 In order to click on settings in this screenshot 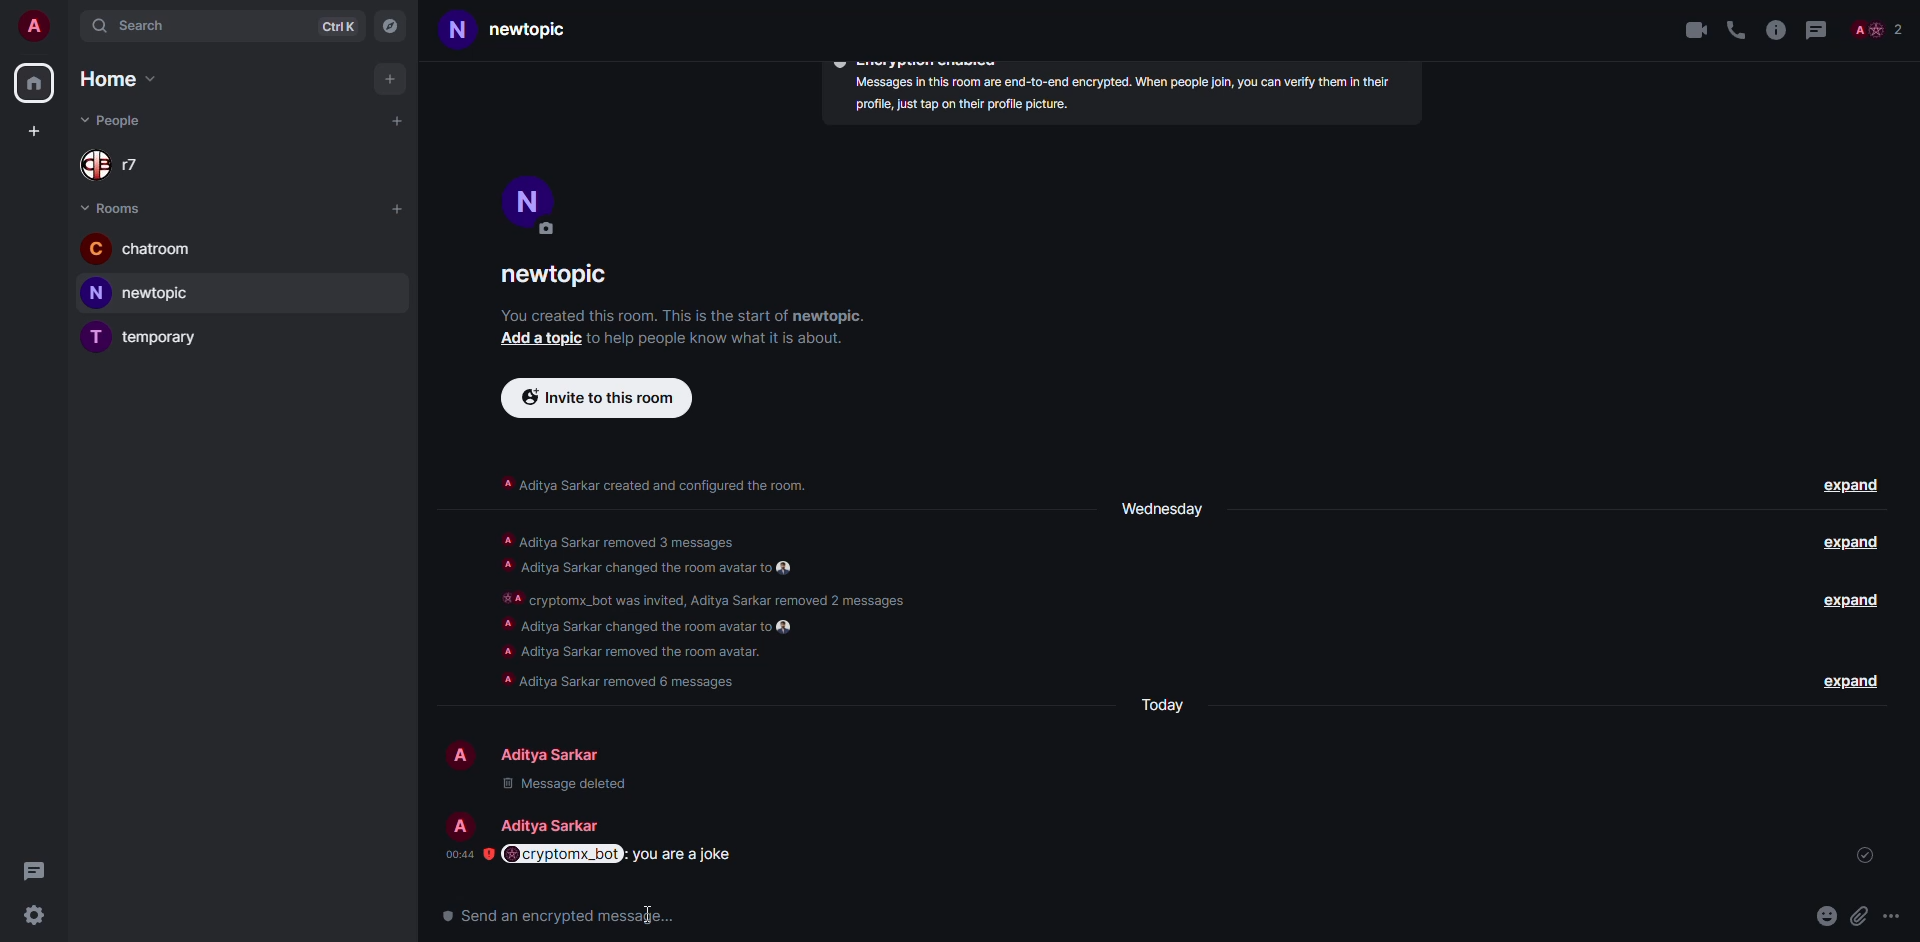, I will do `click(33, 917)`.